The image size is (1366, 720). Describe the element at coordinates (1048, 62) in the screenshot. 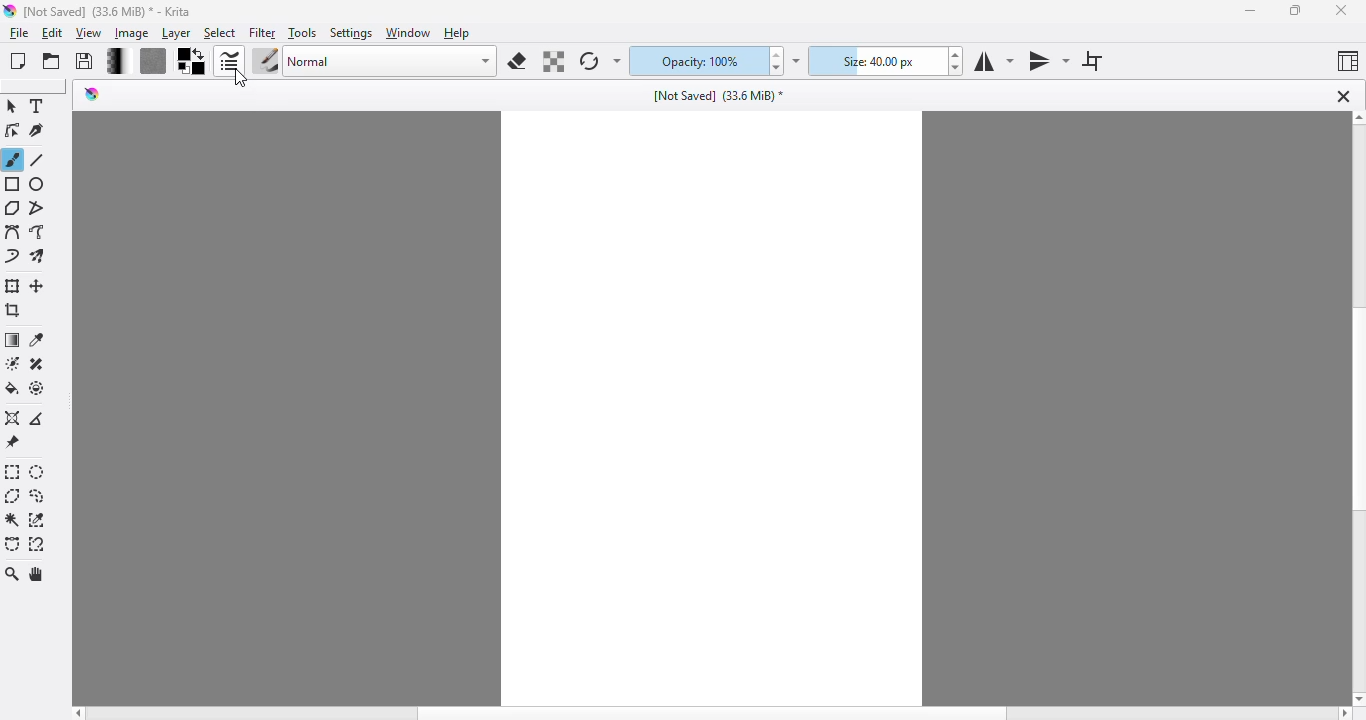

I see `vertical mirror tool` at that location.